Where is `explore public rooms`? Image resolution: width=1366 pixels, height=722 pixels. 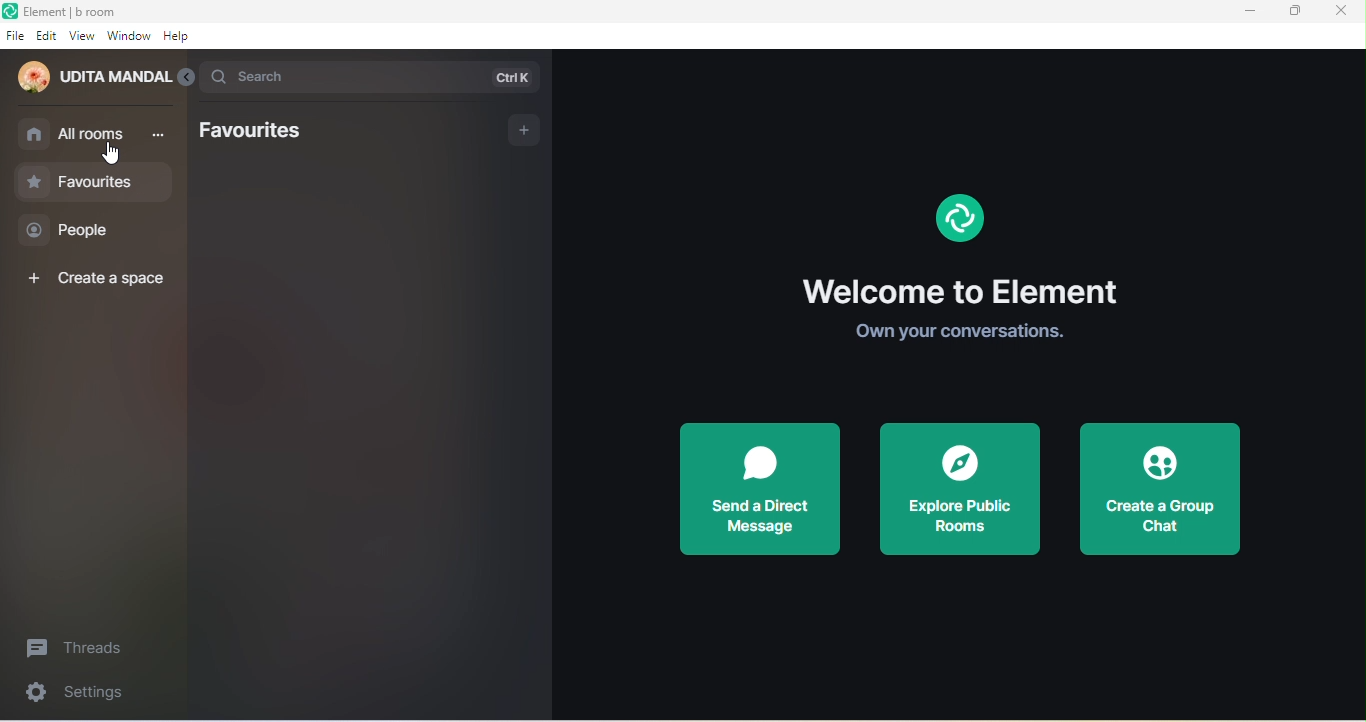 explore public rooms is located at coordinates (963, 489).